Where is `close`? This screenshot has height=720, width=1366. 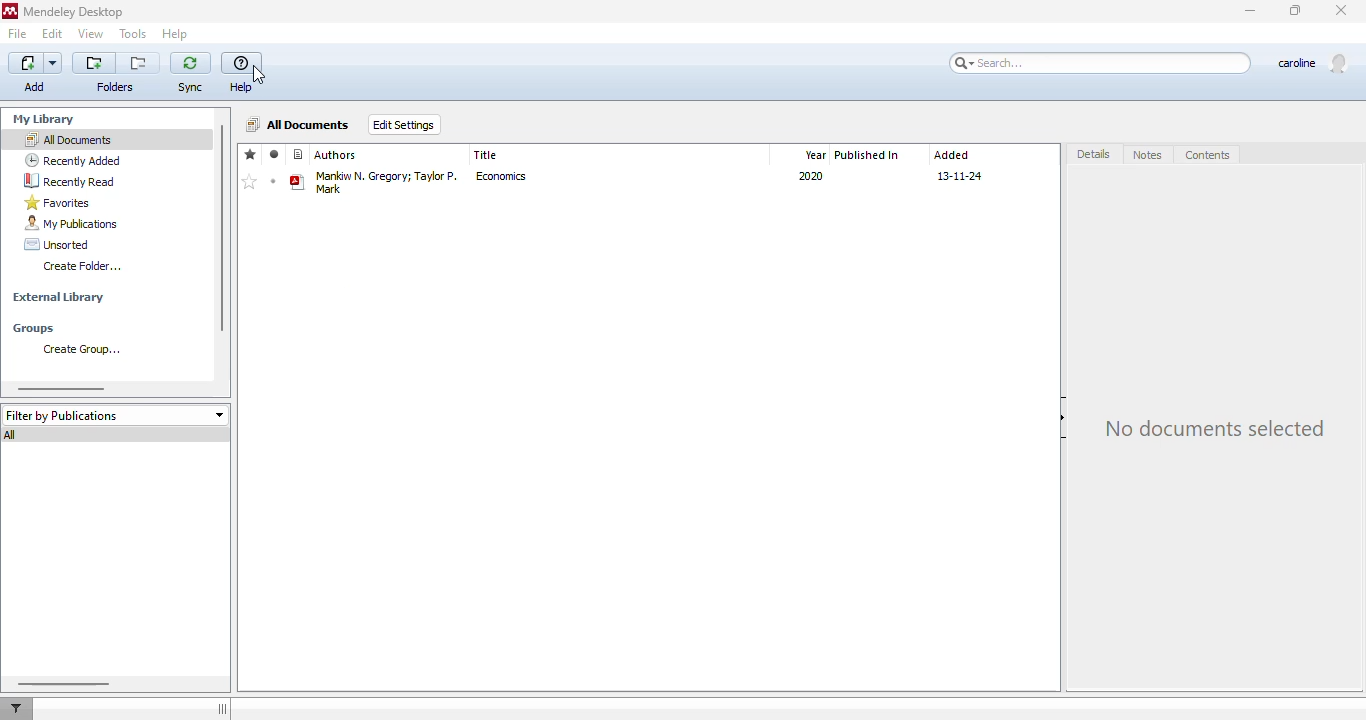 close is located at coordinates (1340, 11).